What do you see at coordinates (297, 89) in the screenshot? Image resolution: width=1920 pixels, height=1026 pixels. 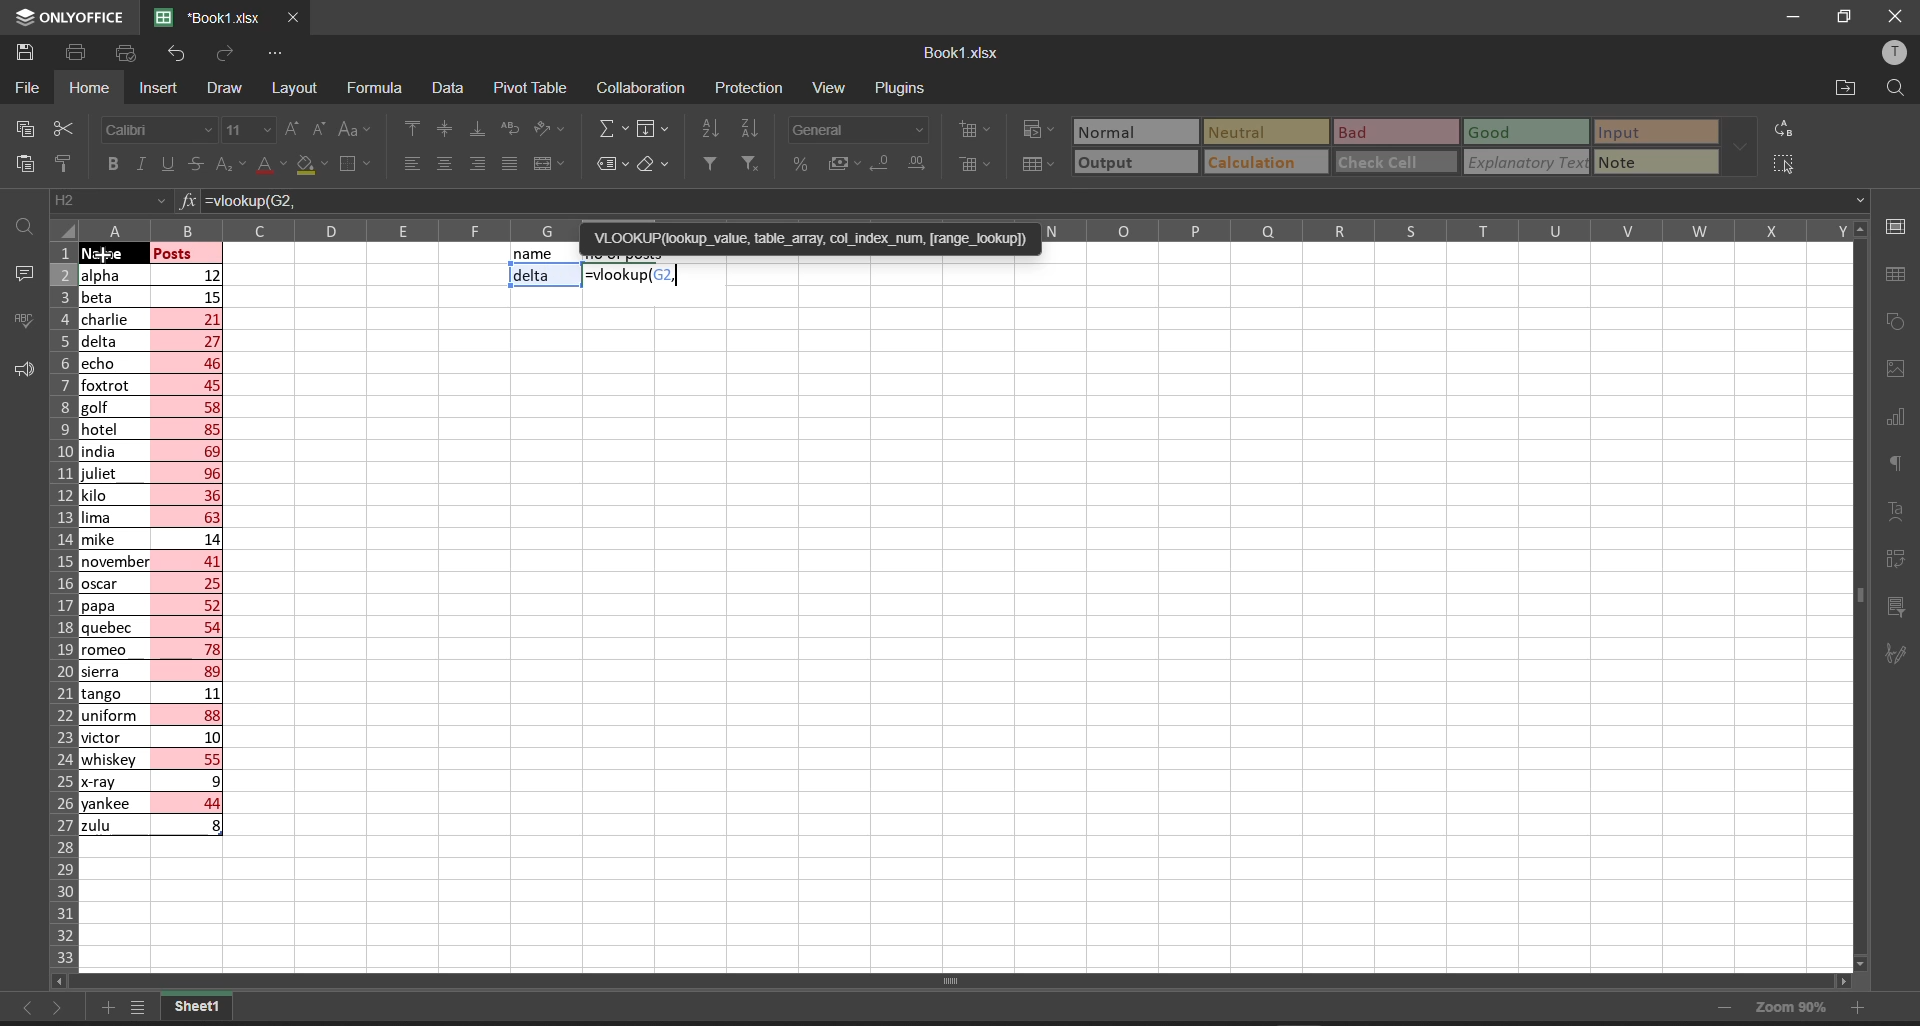 I see `layout` at bounding box center [297, 89].